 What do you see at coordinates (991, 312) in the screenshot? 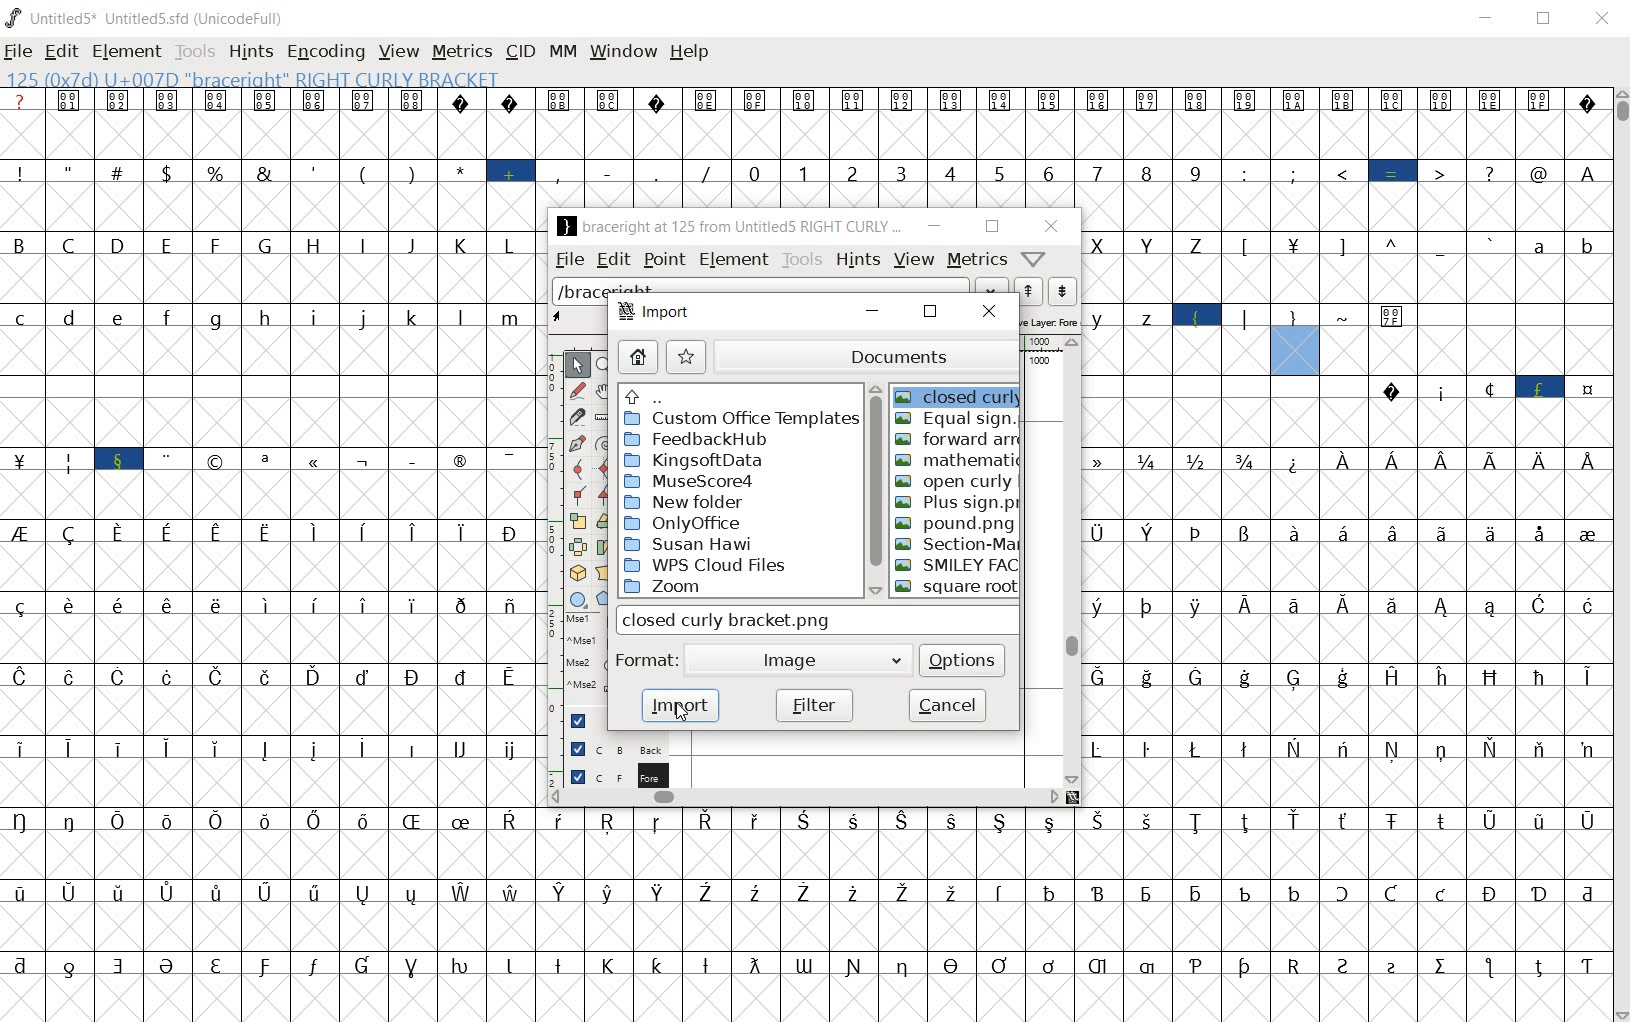
I see `close` at bounding box center [991, 312].